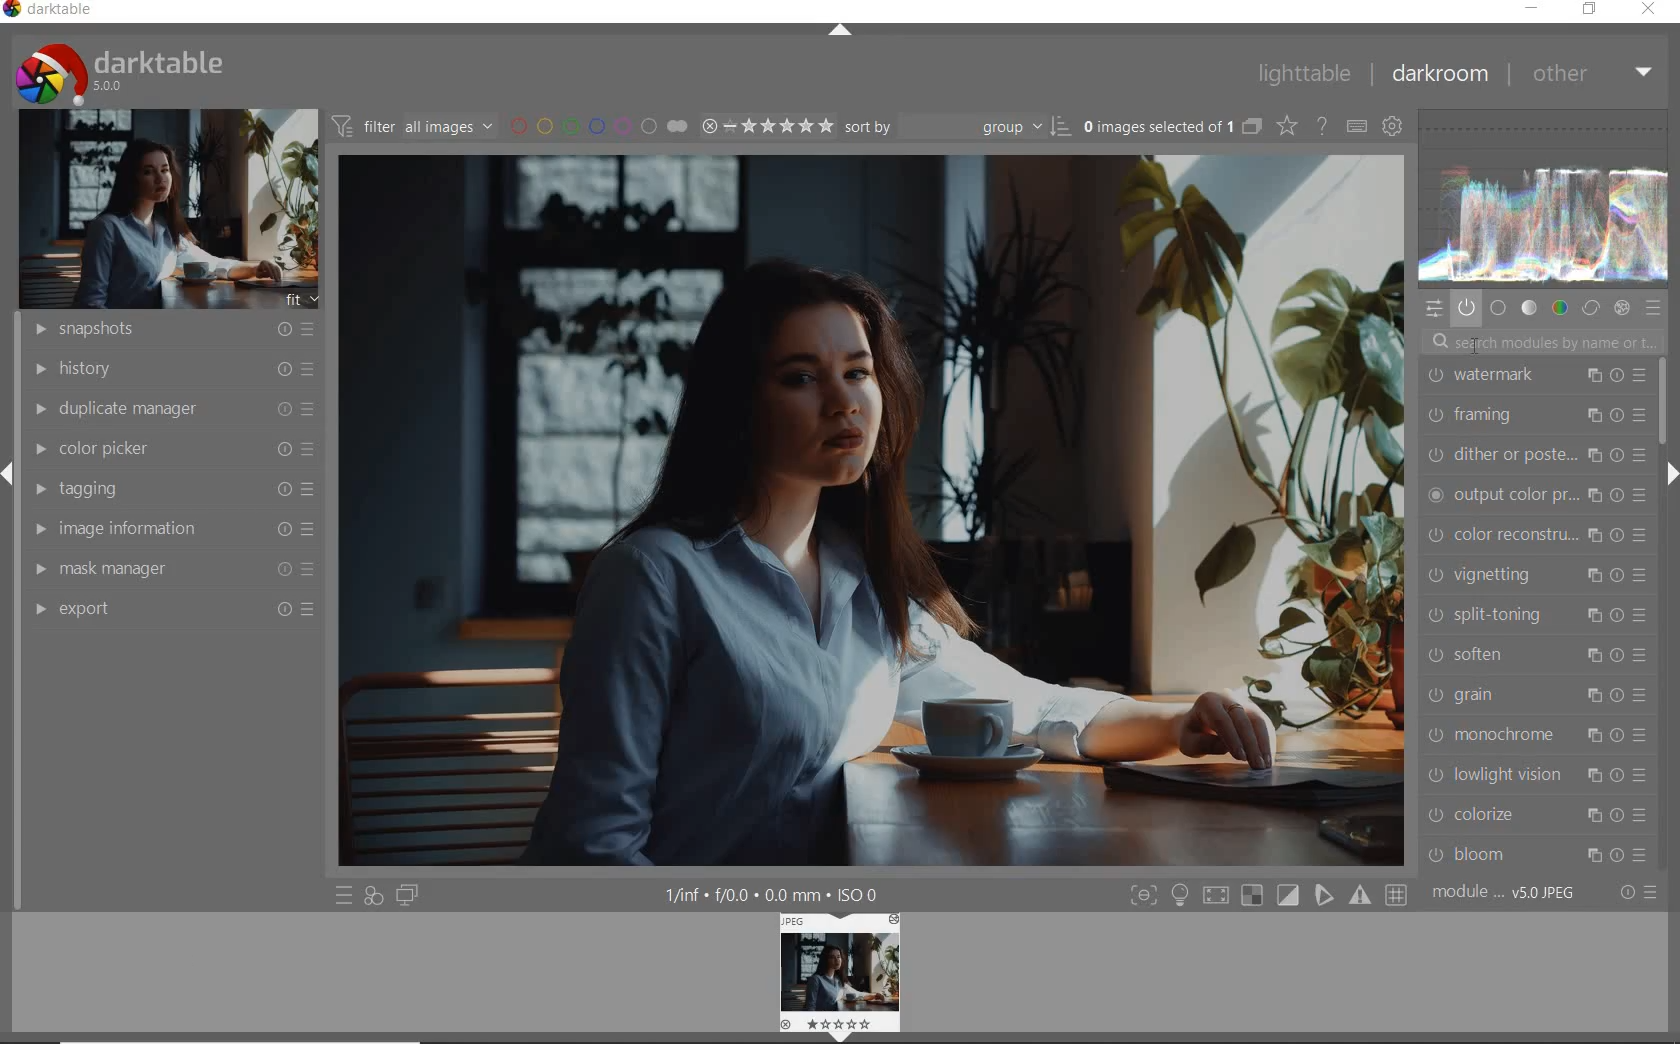 The image size is (1680, 1044). Describe the element at coordinates (1510, 895) in the screenshot. I see `module order` at that location.